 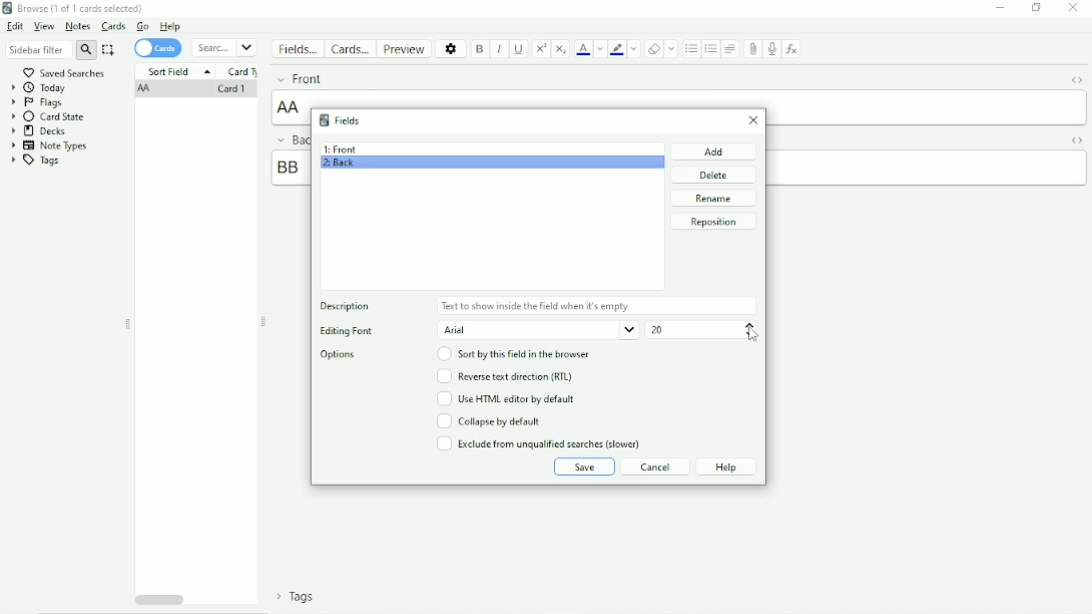 What do you see at coordinates (109, 50) in the screenshot?
I see `Select` at bounding box center [109, 50].